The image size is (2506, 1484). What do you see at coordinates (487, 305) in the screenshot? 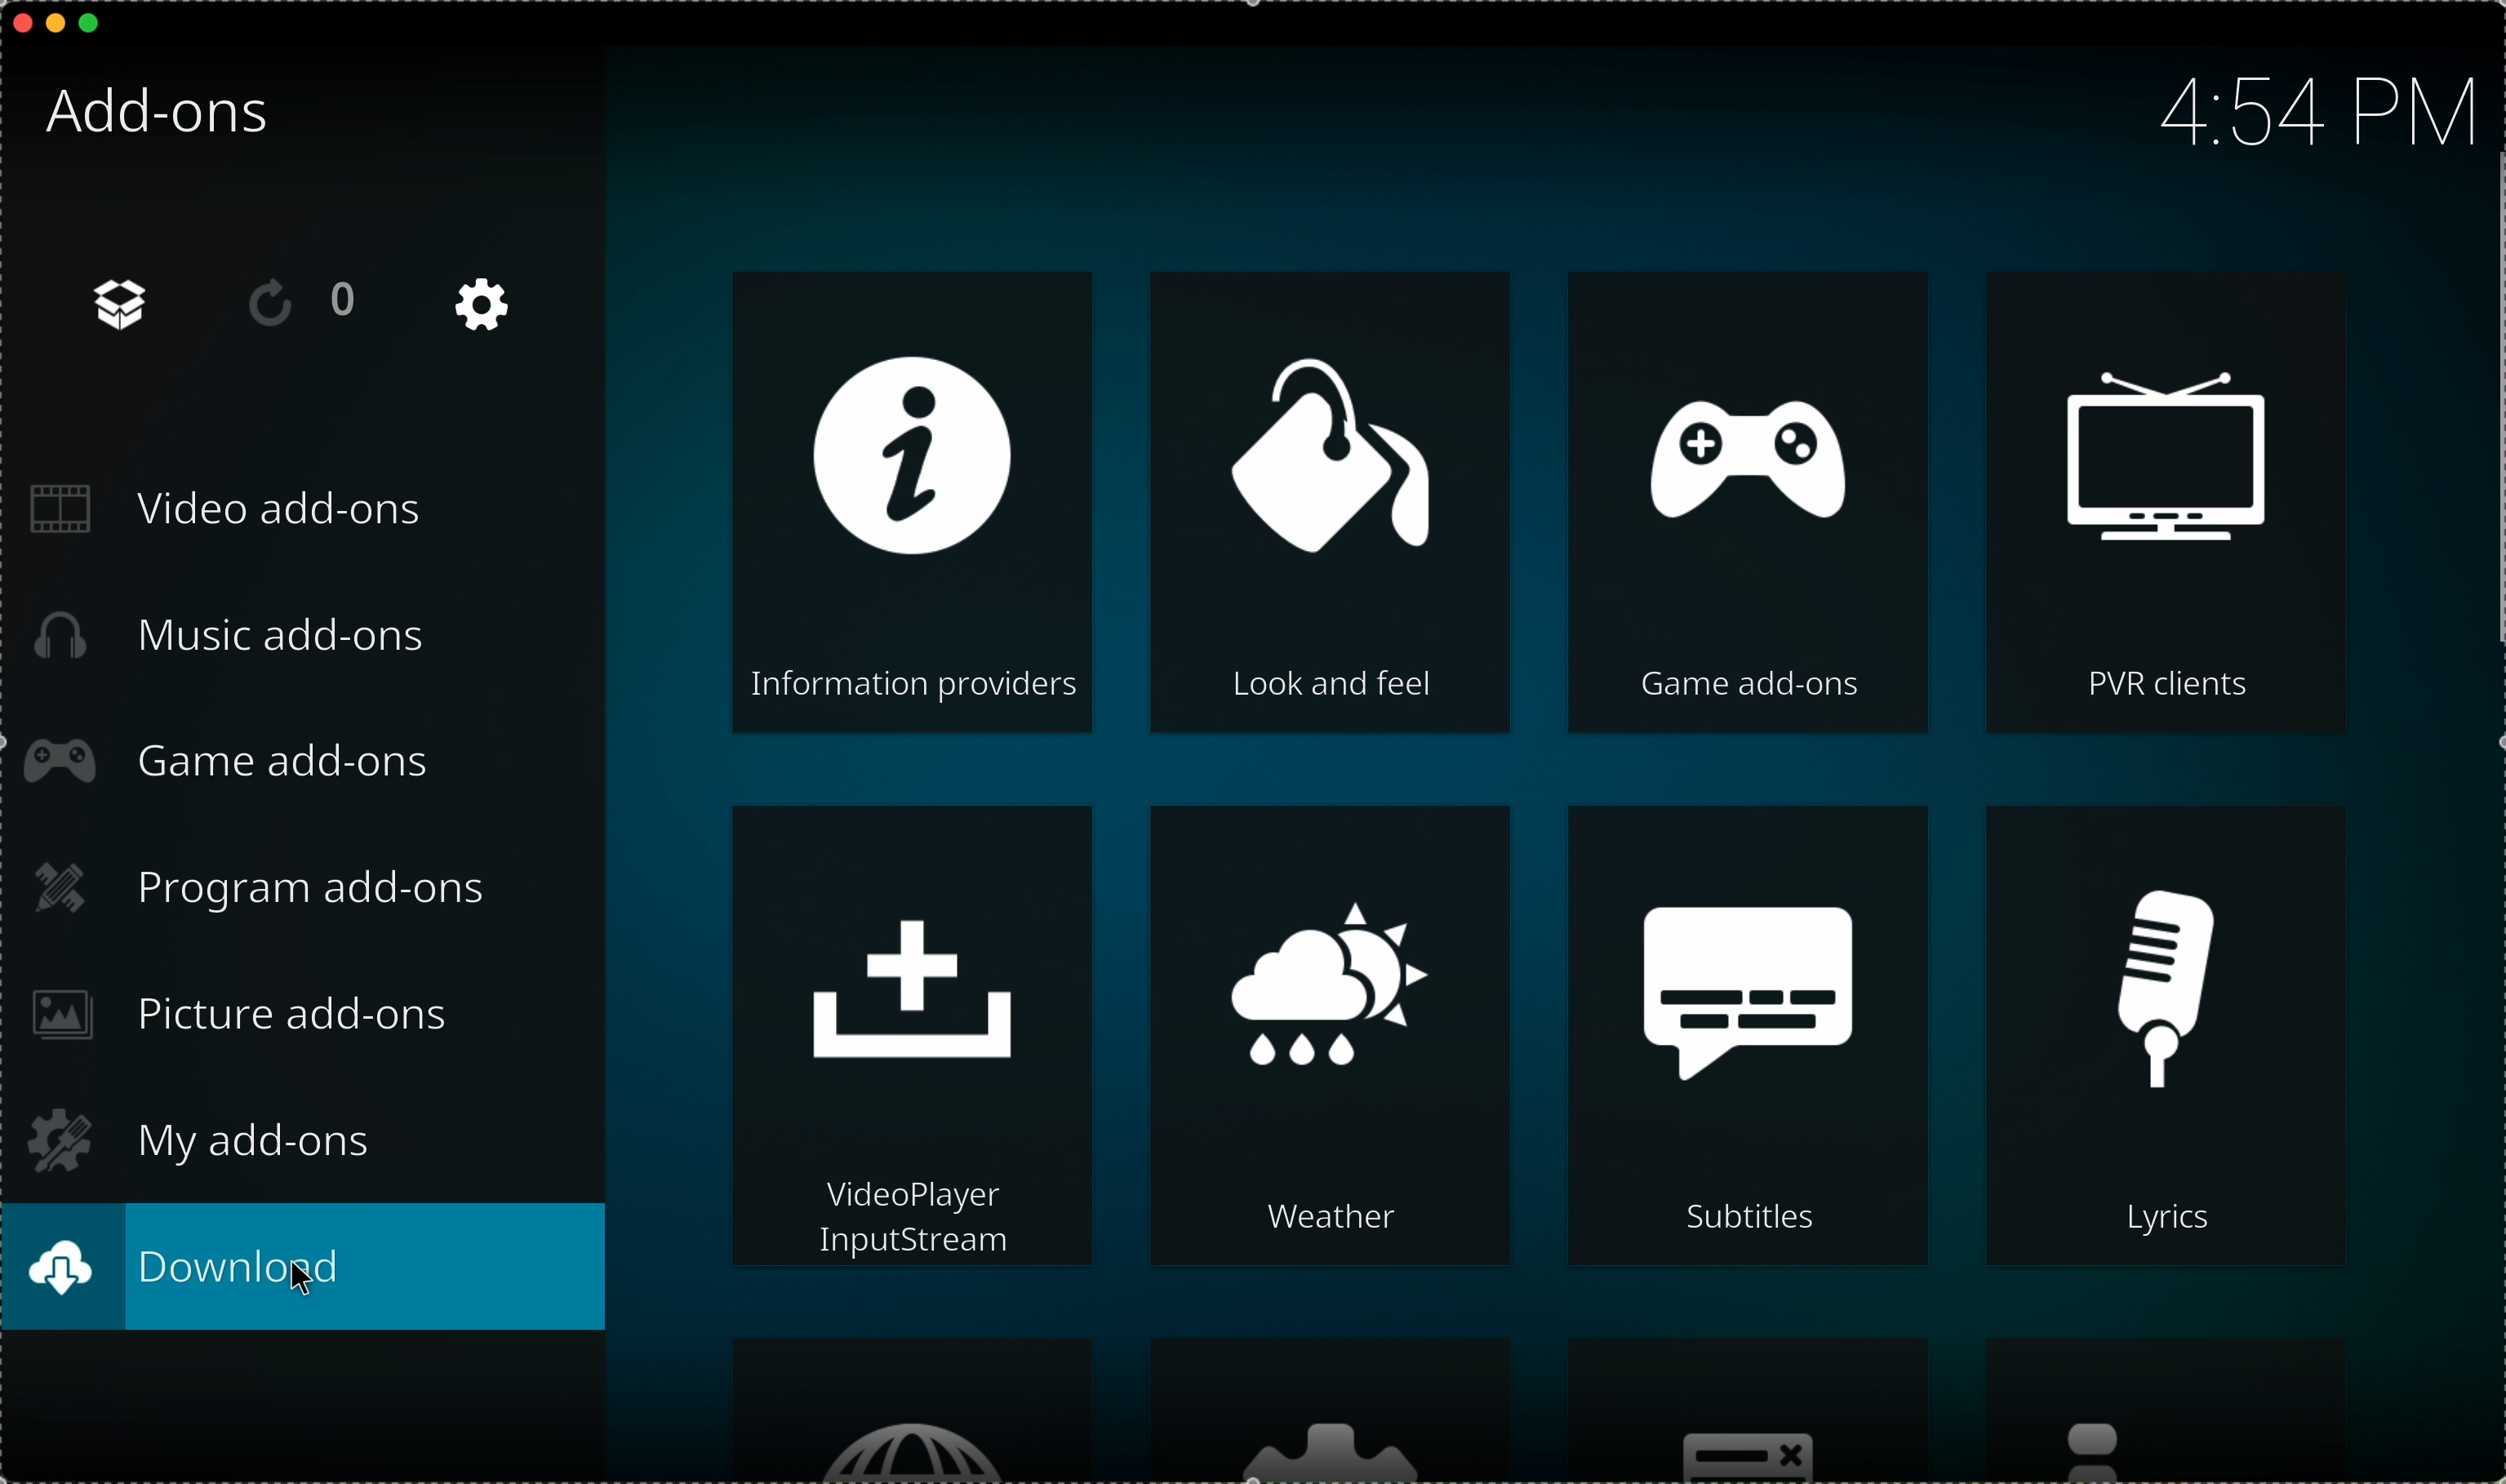
I see `settings` at bounding box center [487, 305].